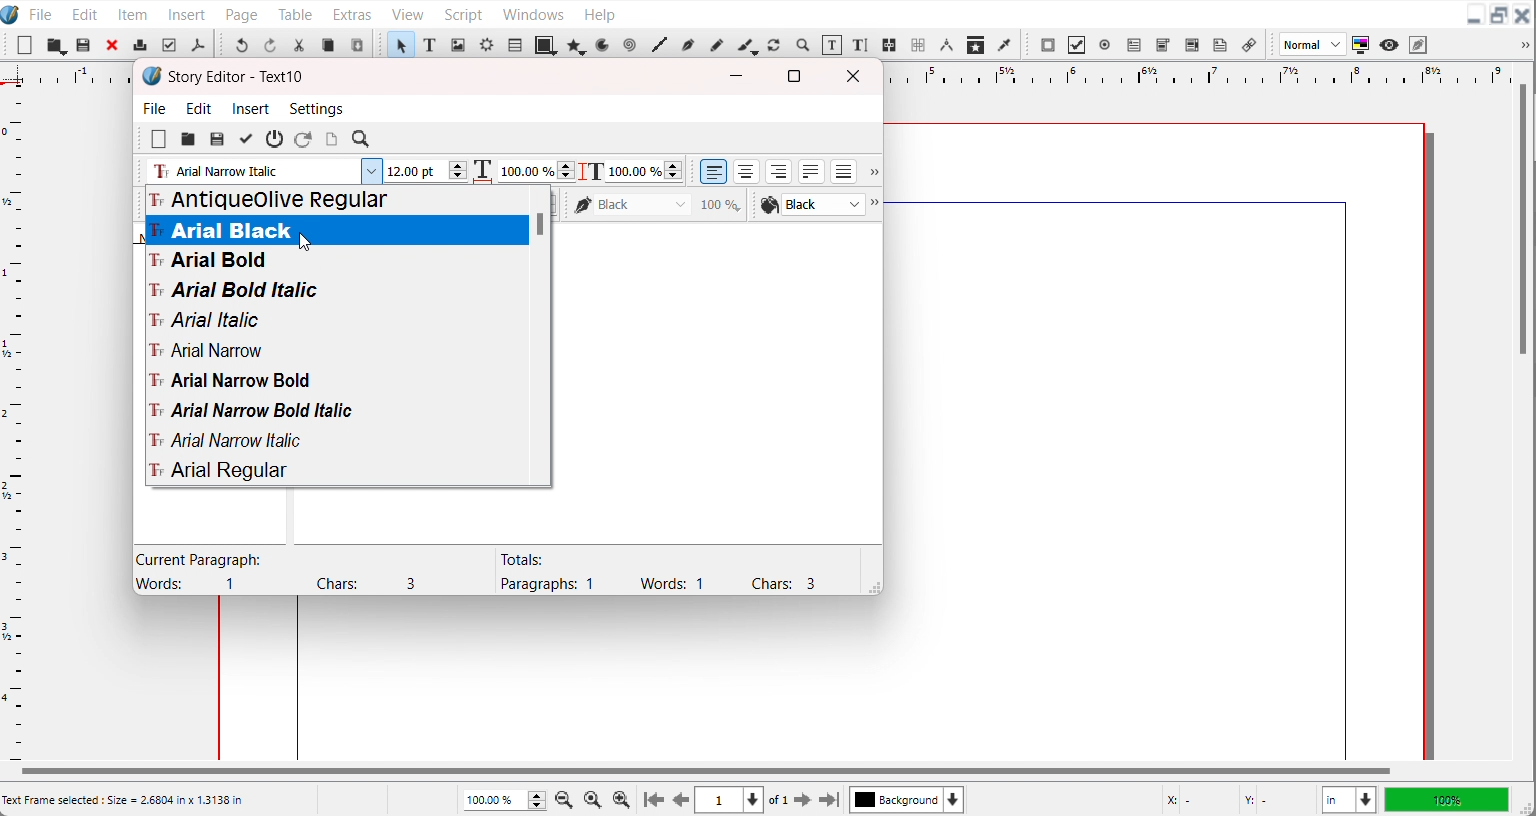 This screenshot has height=816, width=1536. I want to click on Horizontal scale, so click(1192, 74).